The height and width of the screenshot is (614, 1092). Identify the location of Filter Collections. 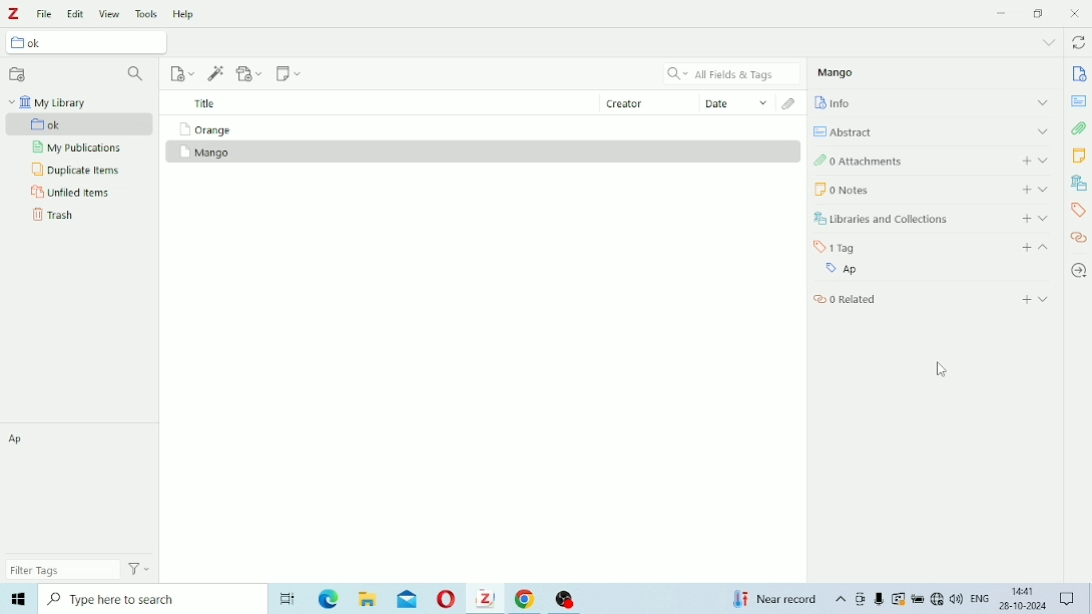
(138, 75).